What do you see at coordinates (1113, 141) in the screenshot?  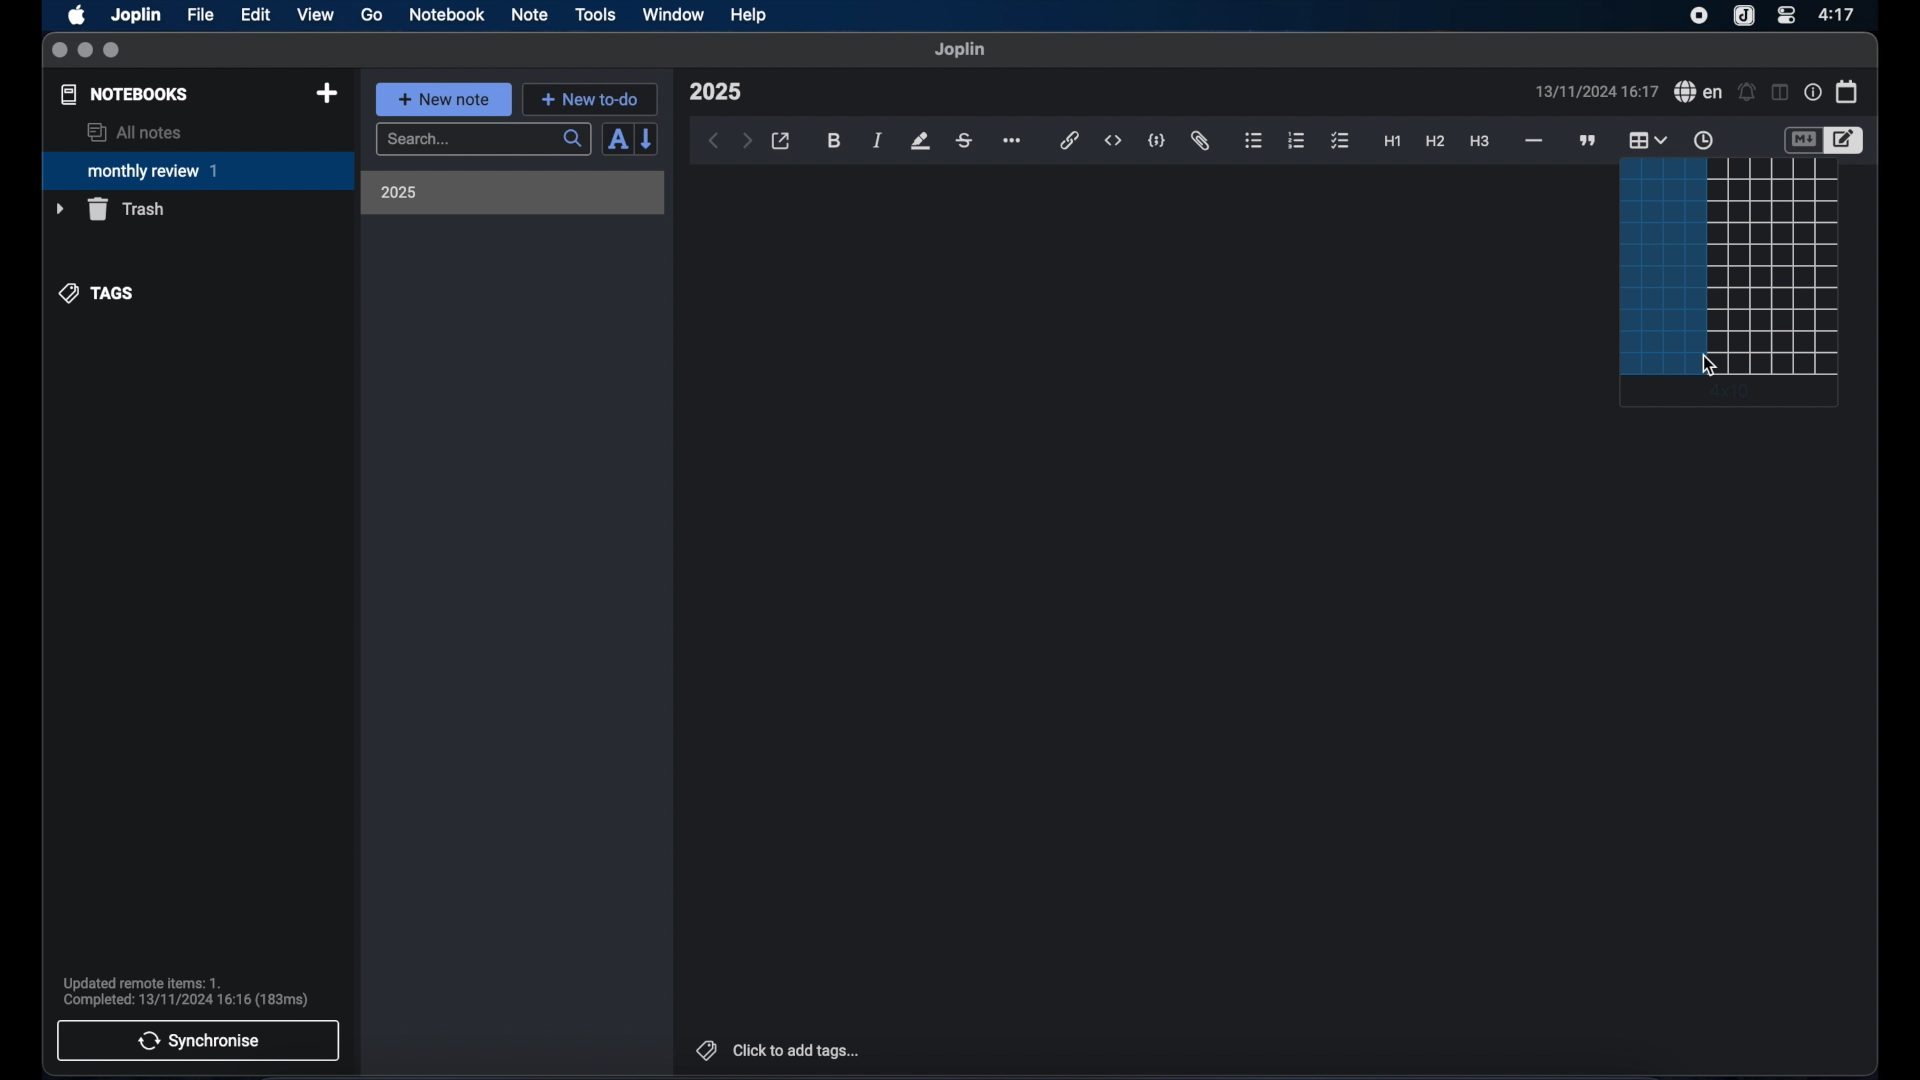 I see `inline code` at bounding box center [1113, 141].